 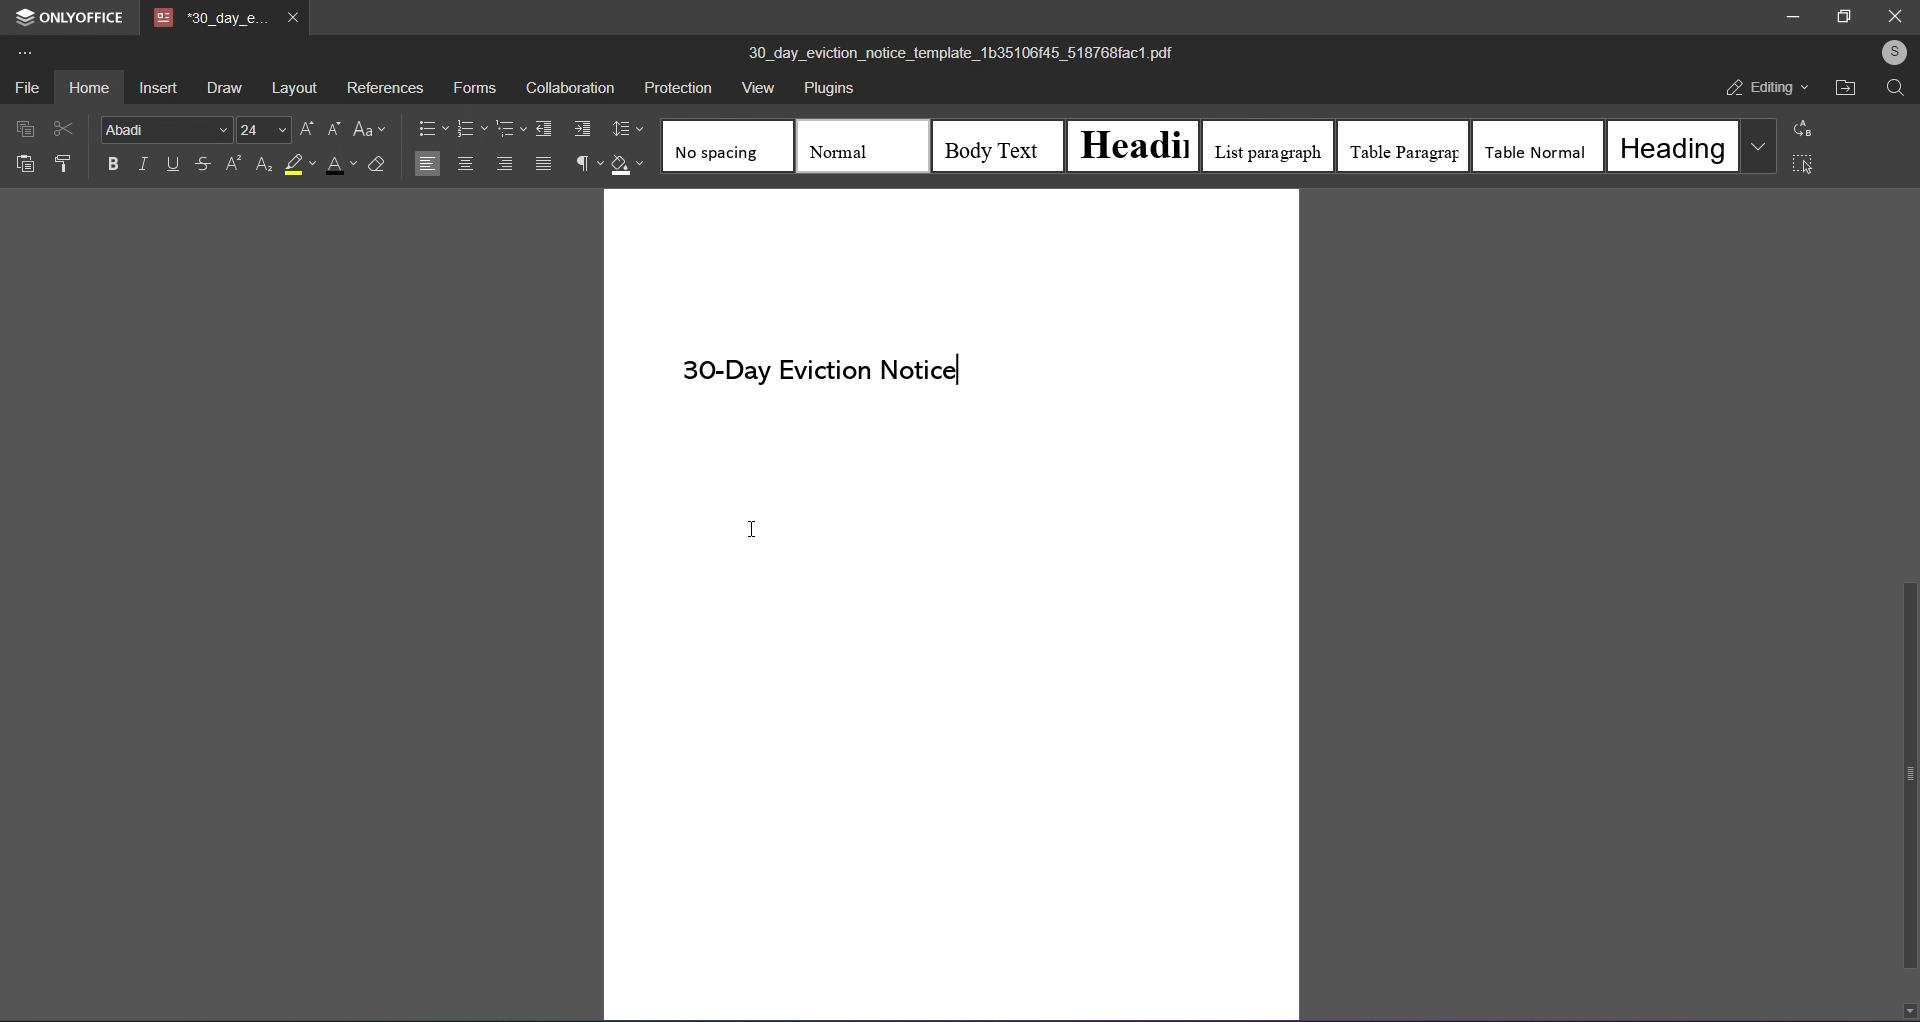 What do you see at coordinates (629, 129) in the screenshot?
I see `line spacing` at bounding box center [629, 129].